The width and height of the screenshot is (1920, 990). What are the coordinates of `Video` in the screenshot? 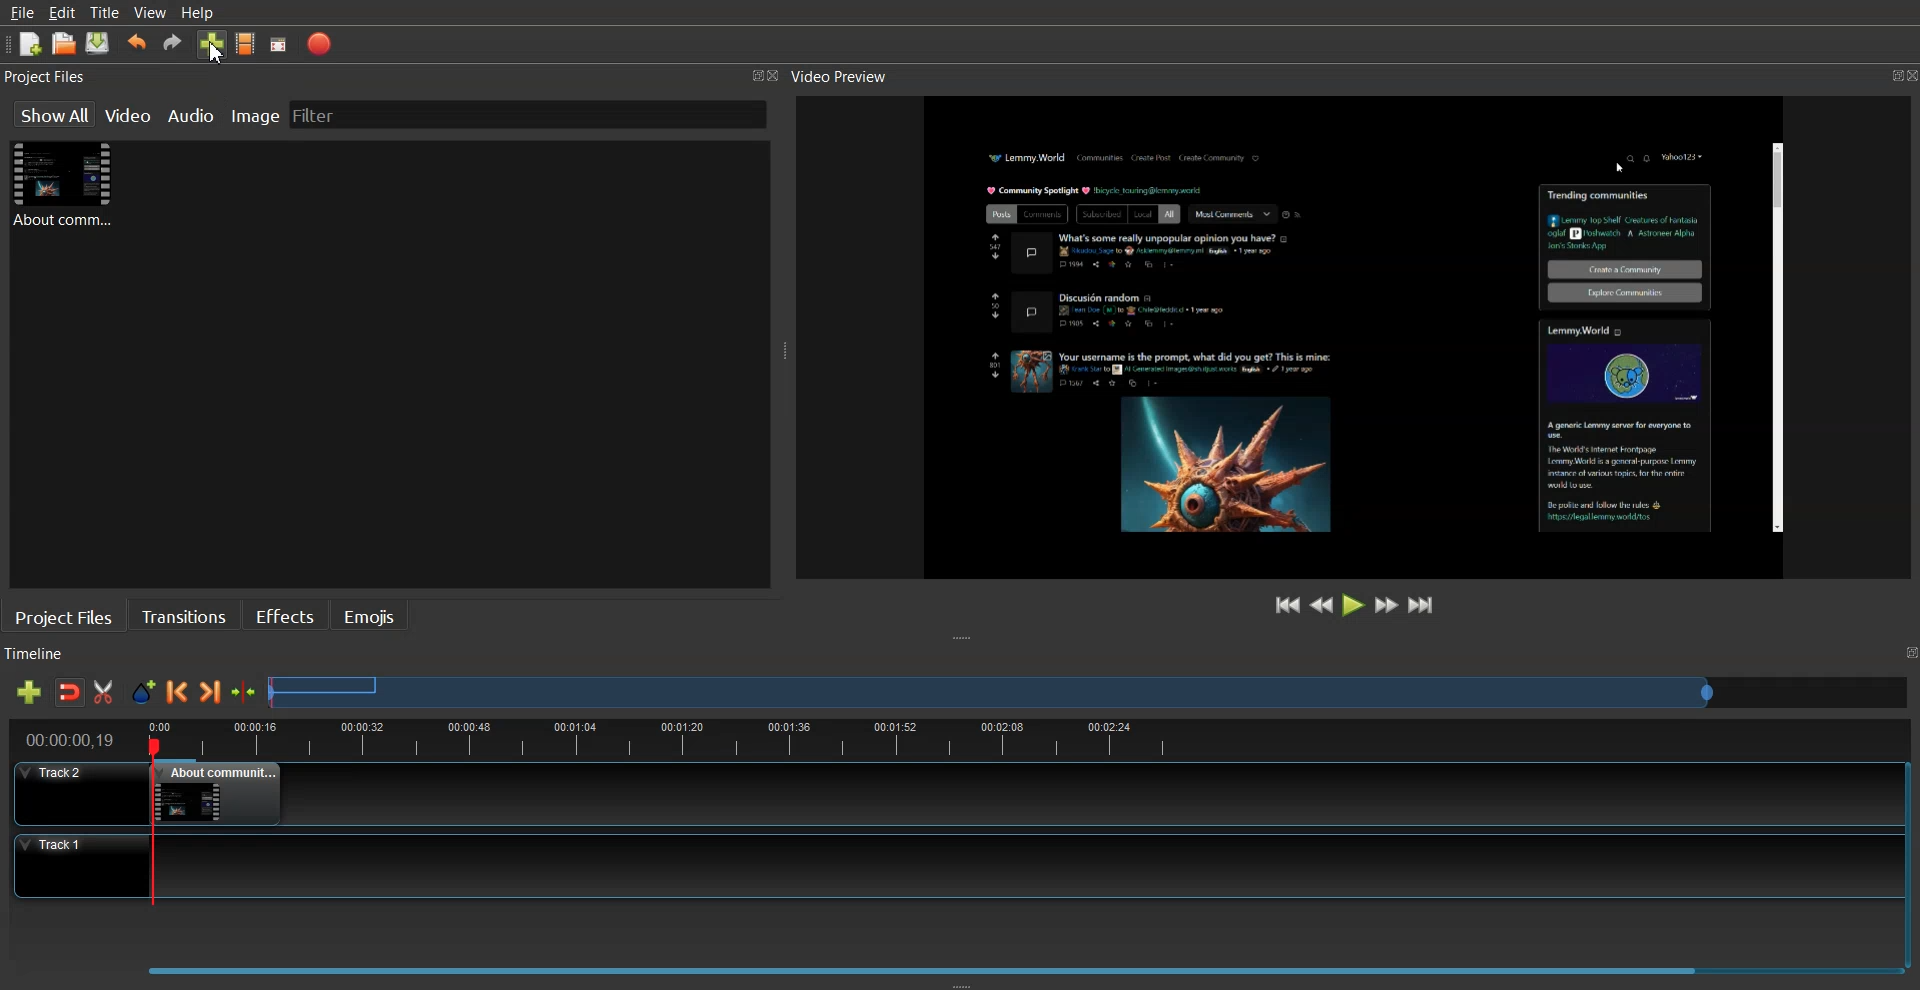 It's located at (130, 113).